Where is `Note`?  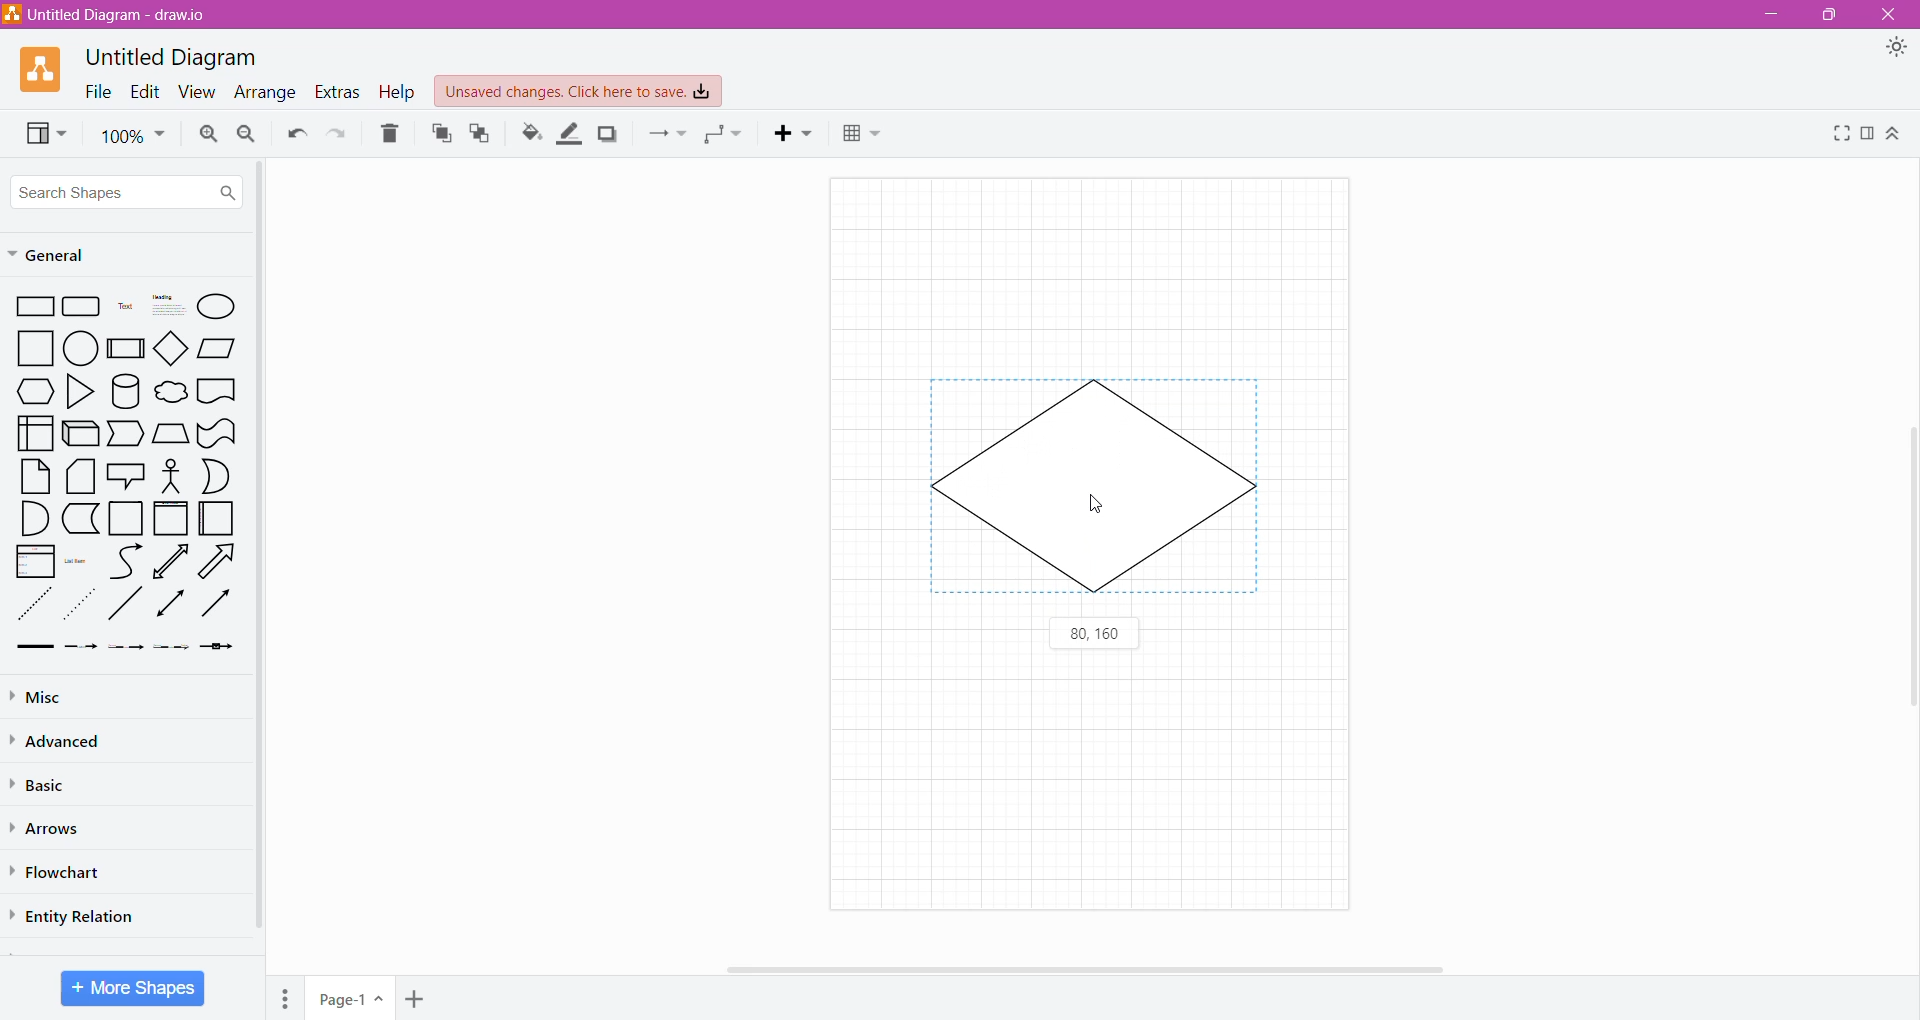
Note is located at coordinates (35, 476).